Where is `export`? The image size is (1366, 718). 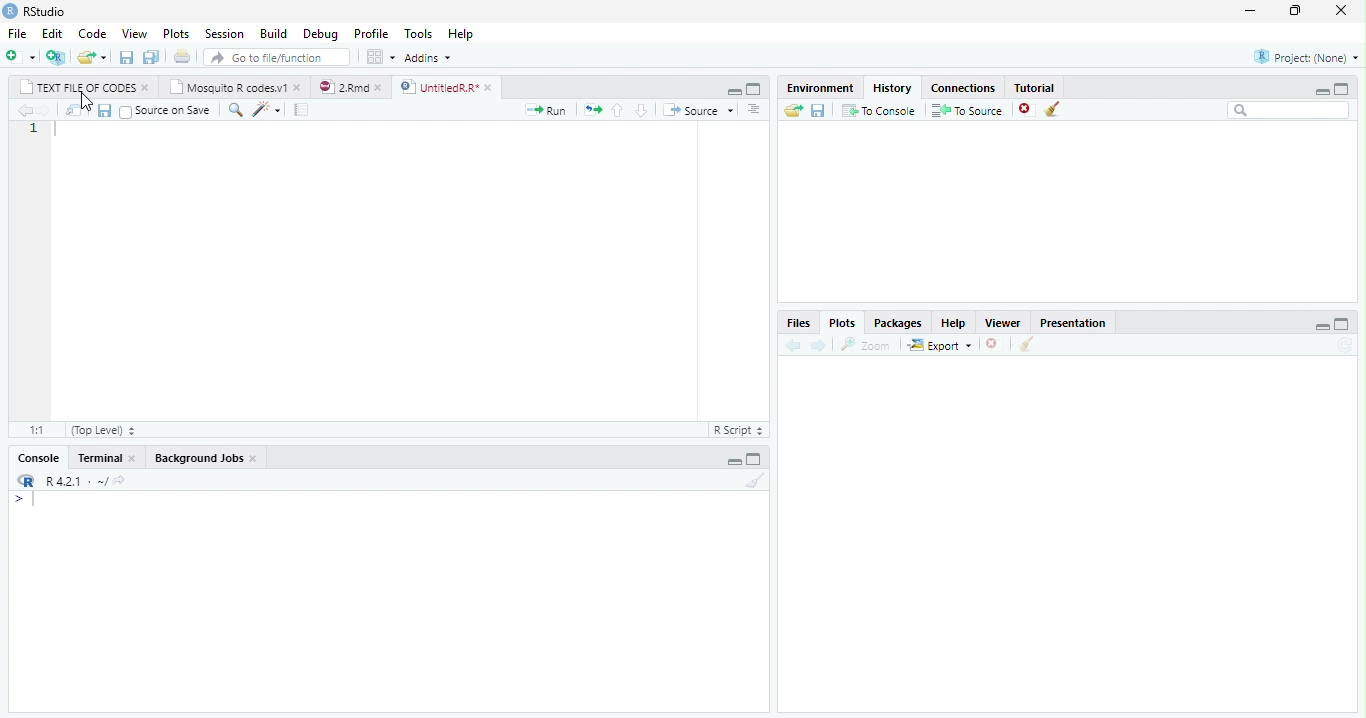
export is located at coordinates (936, 345).